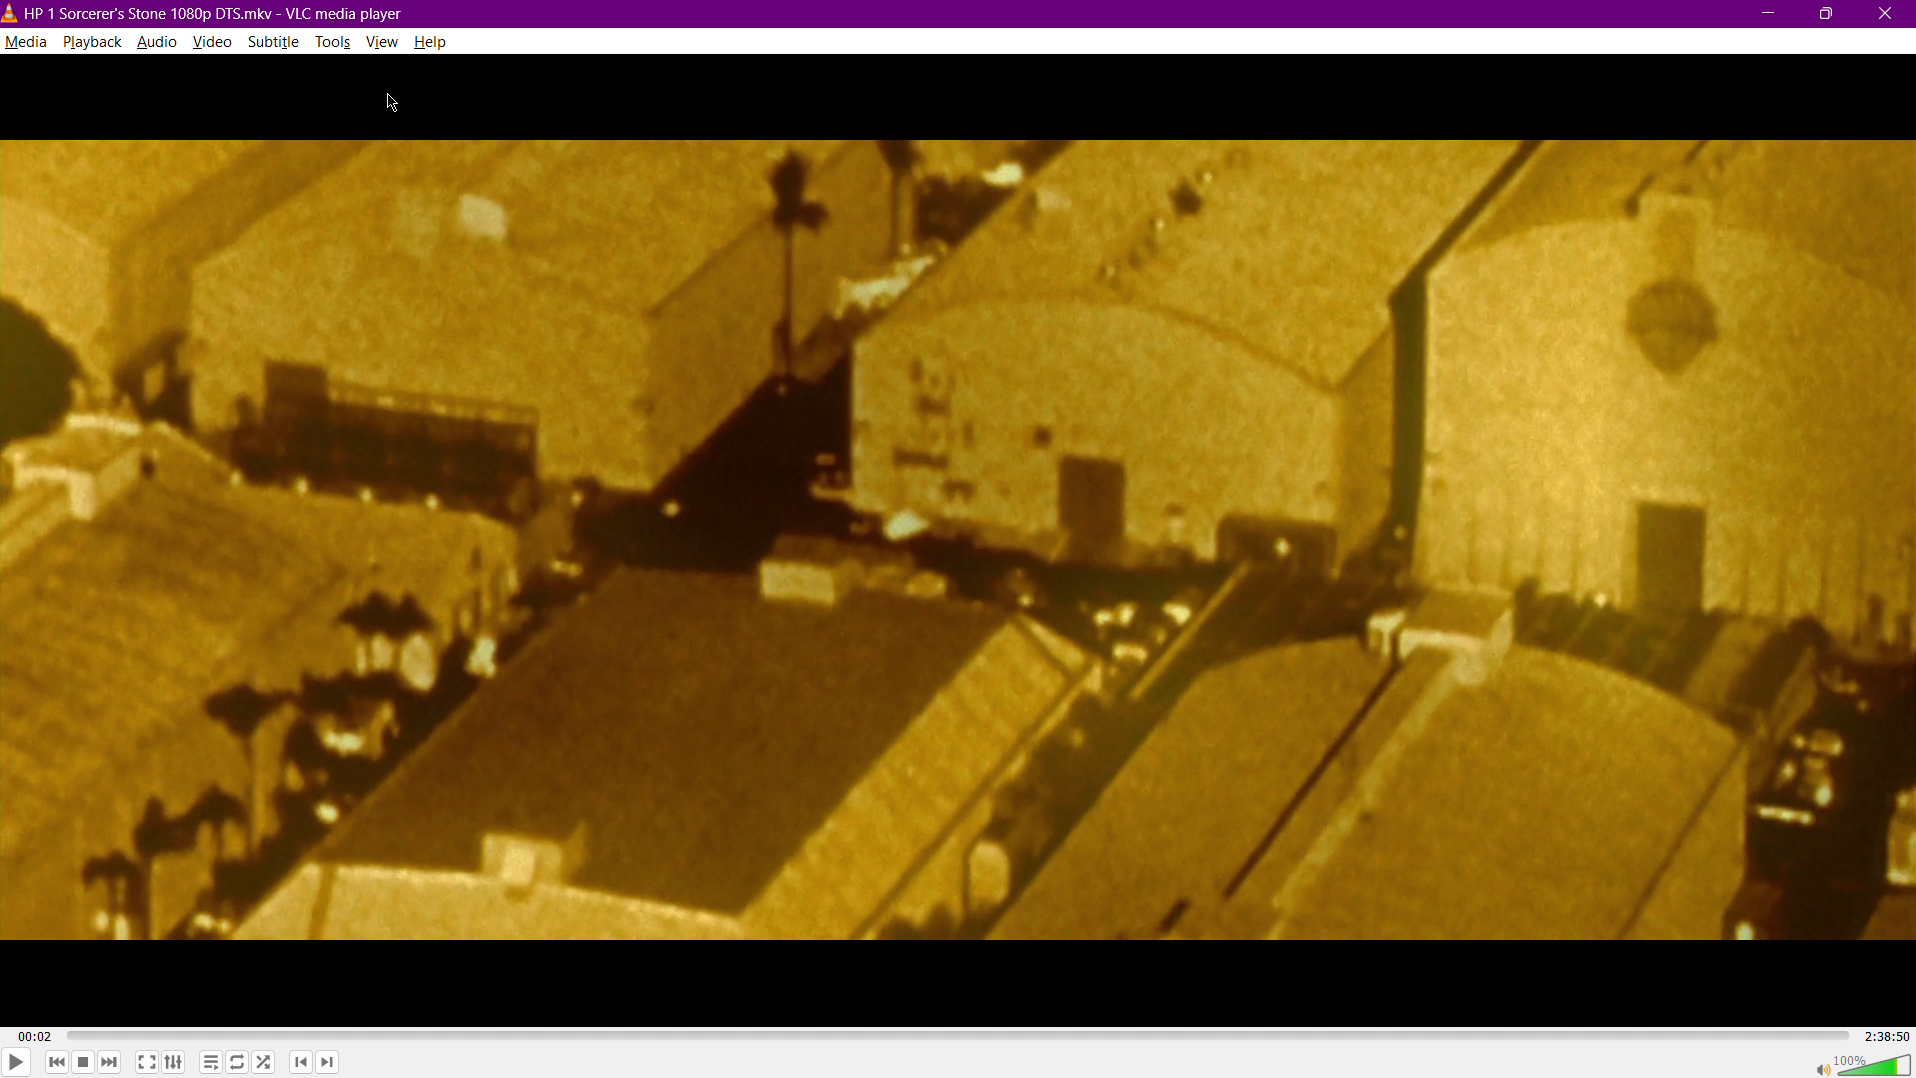 This screenshot has height=1078, width=1916. What do you see at coordinates (302, 1065) in the screenshot?
I see `Last Chapter` at bounding box center [302, 1065].